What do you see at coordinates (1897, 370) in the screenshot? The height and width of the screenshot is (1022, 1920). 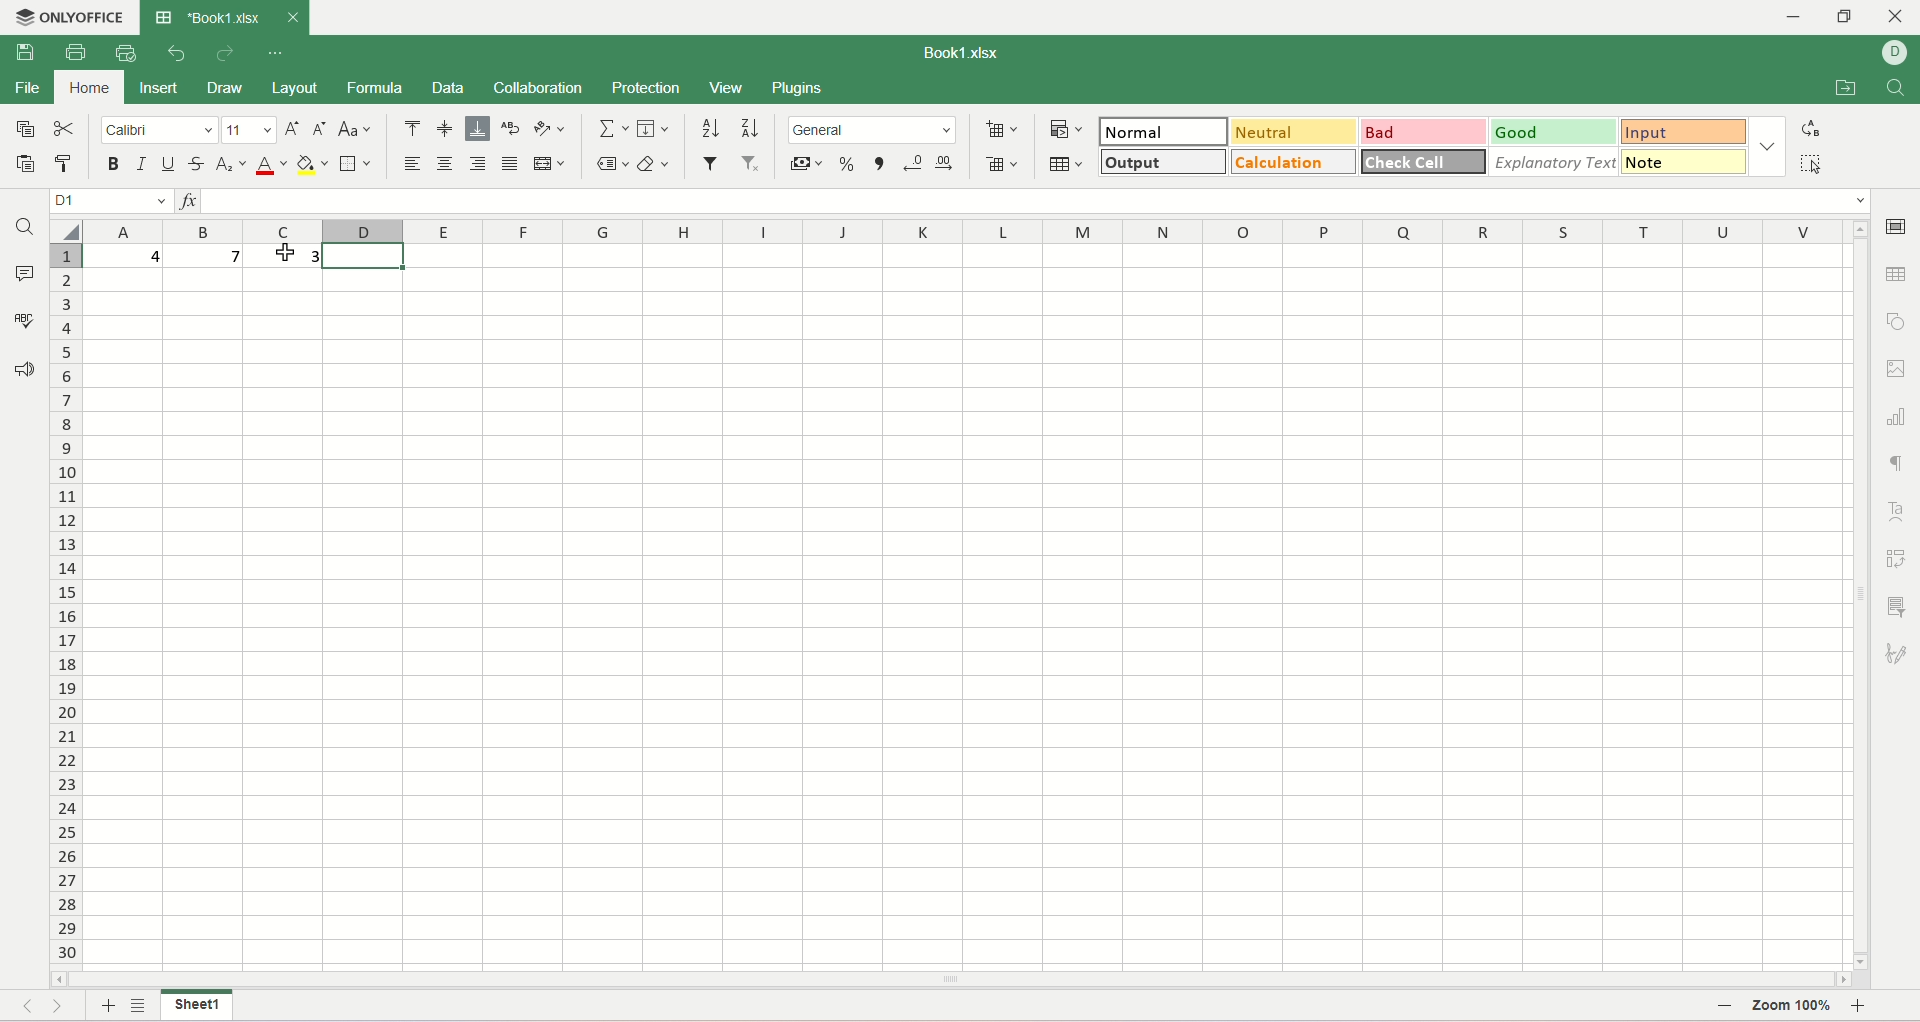 I see `image settings` at bounding box center [1897, 370].